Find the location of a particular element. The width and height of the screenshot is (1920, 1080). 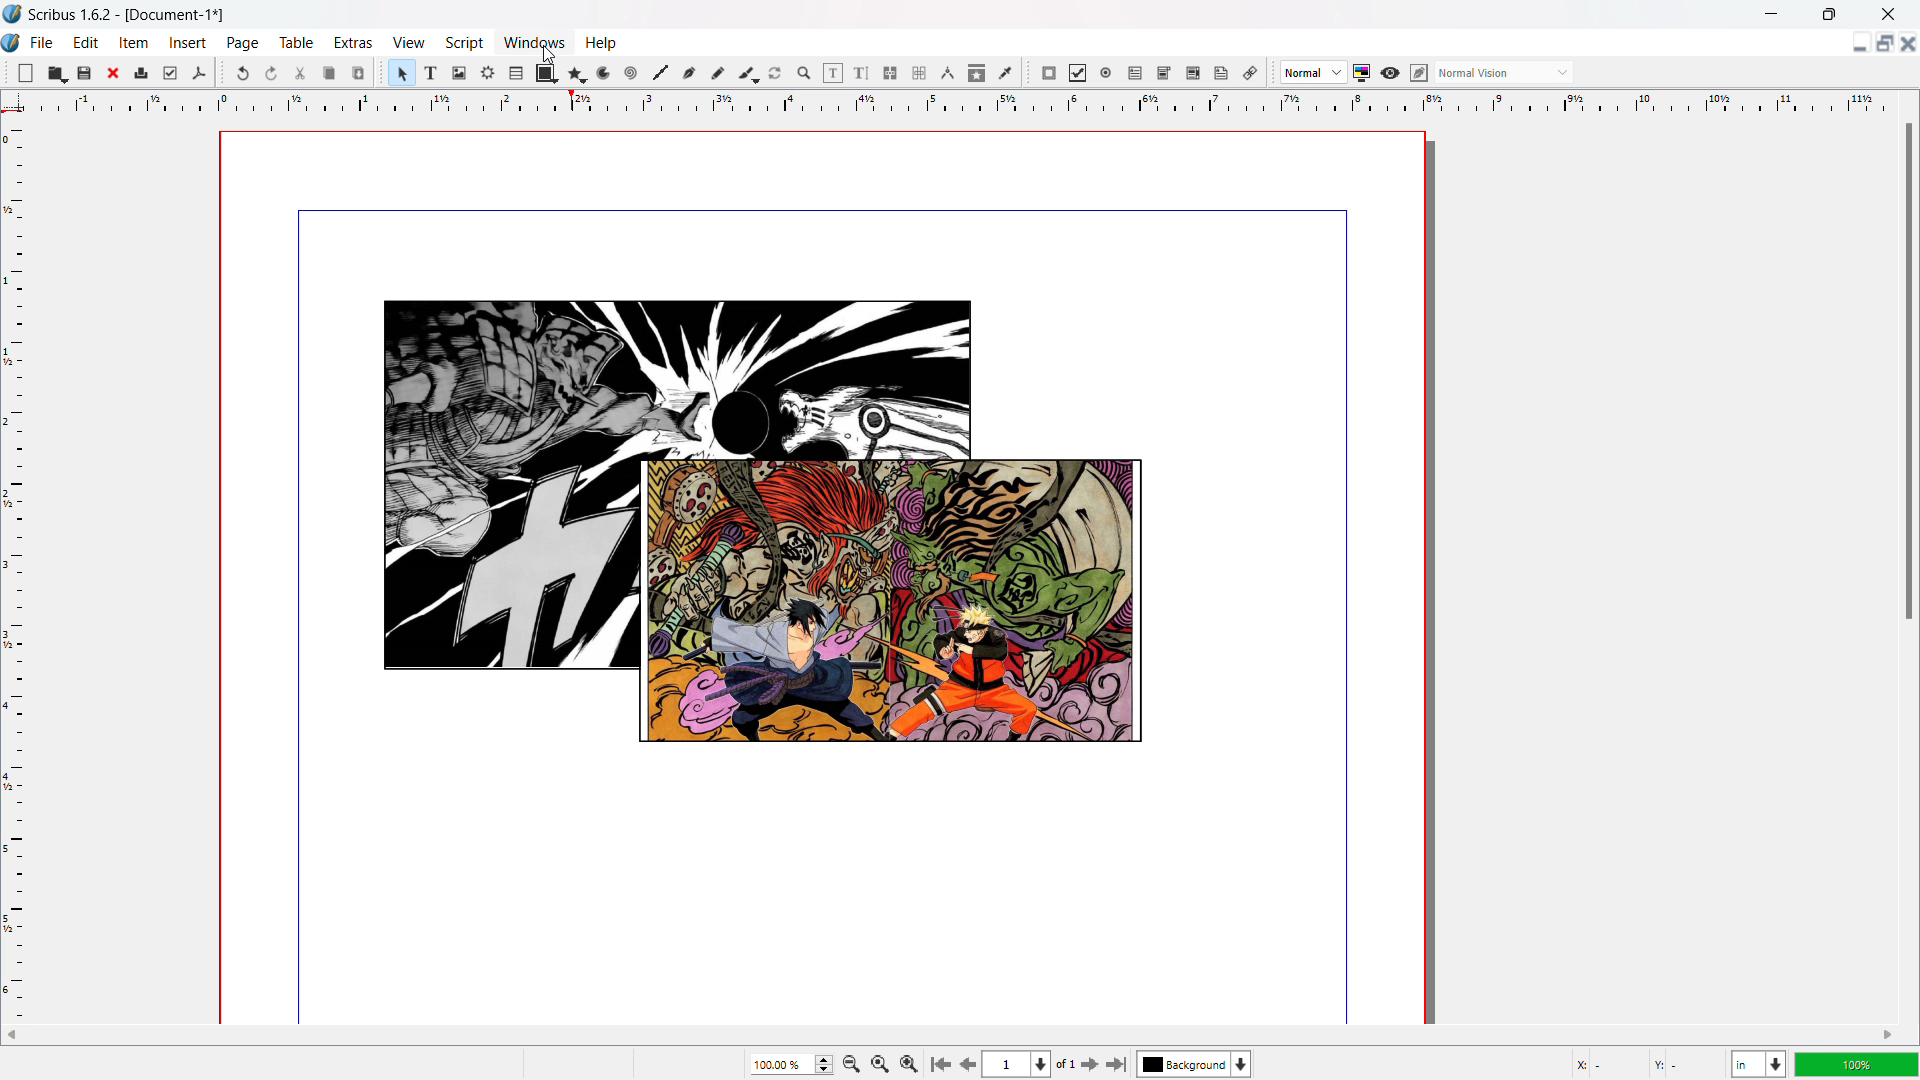

go to previous page is located at coordinates (968, 1062).